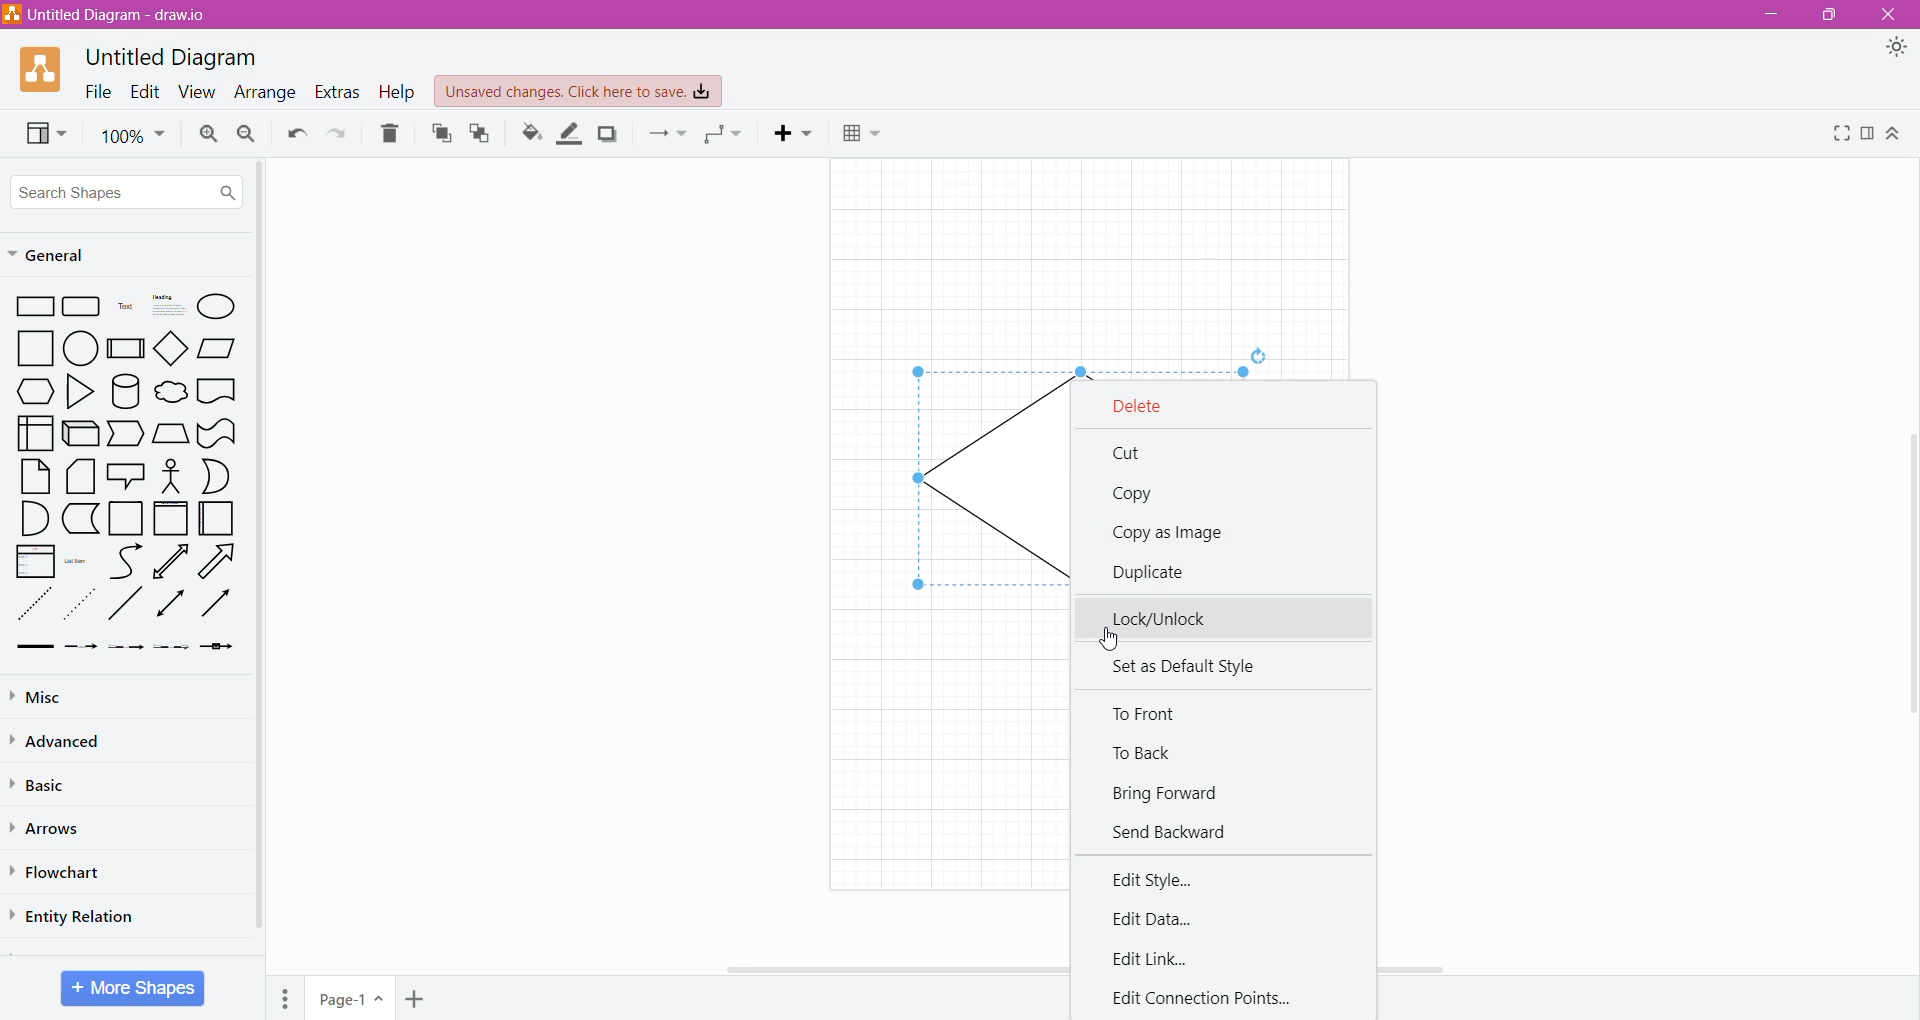  I want to click on Edit Style, so click(1160, 879).